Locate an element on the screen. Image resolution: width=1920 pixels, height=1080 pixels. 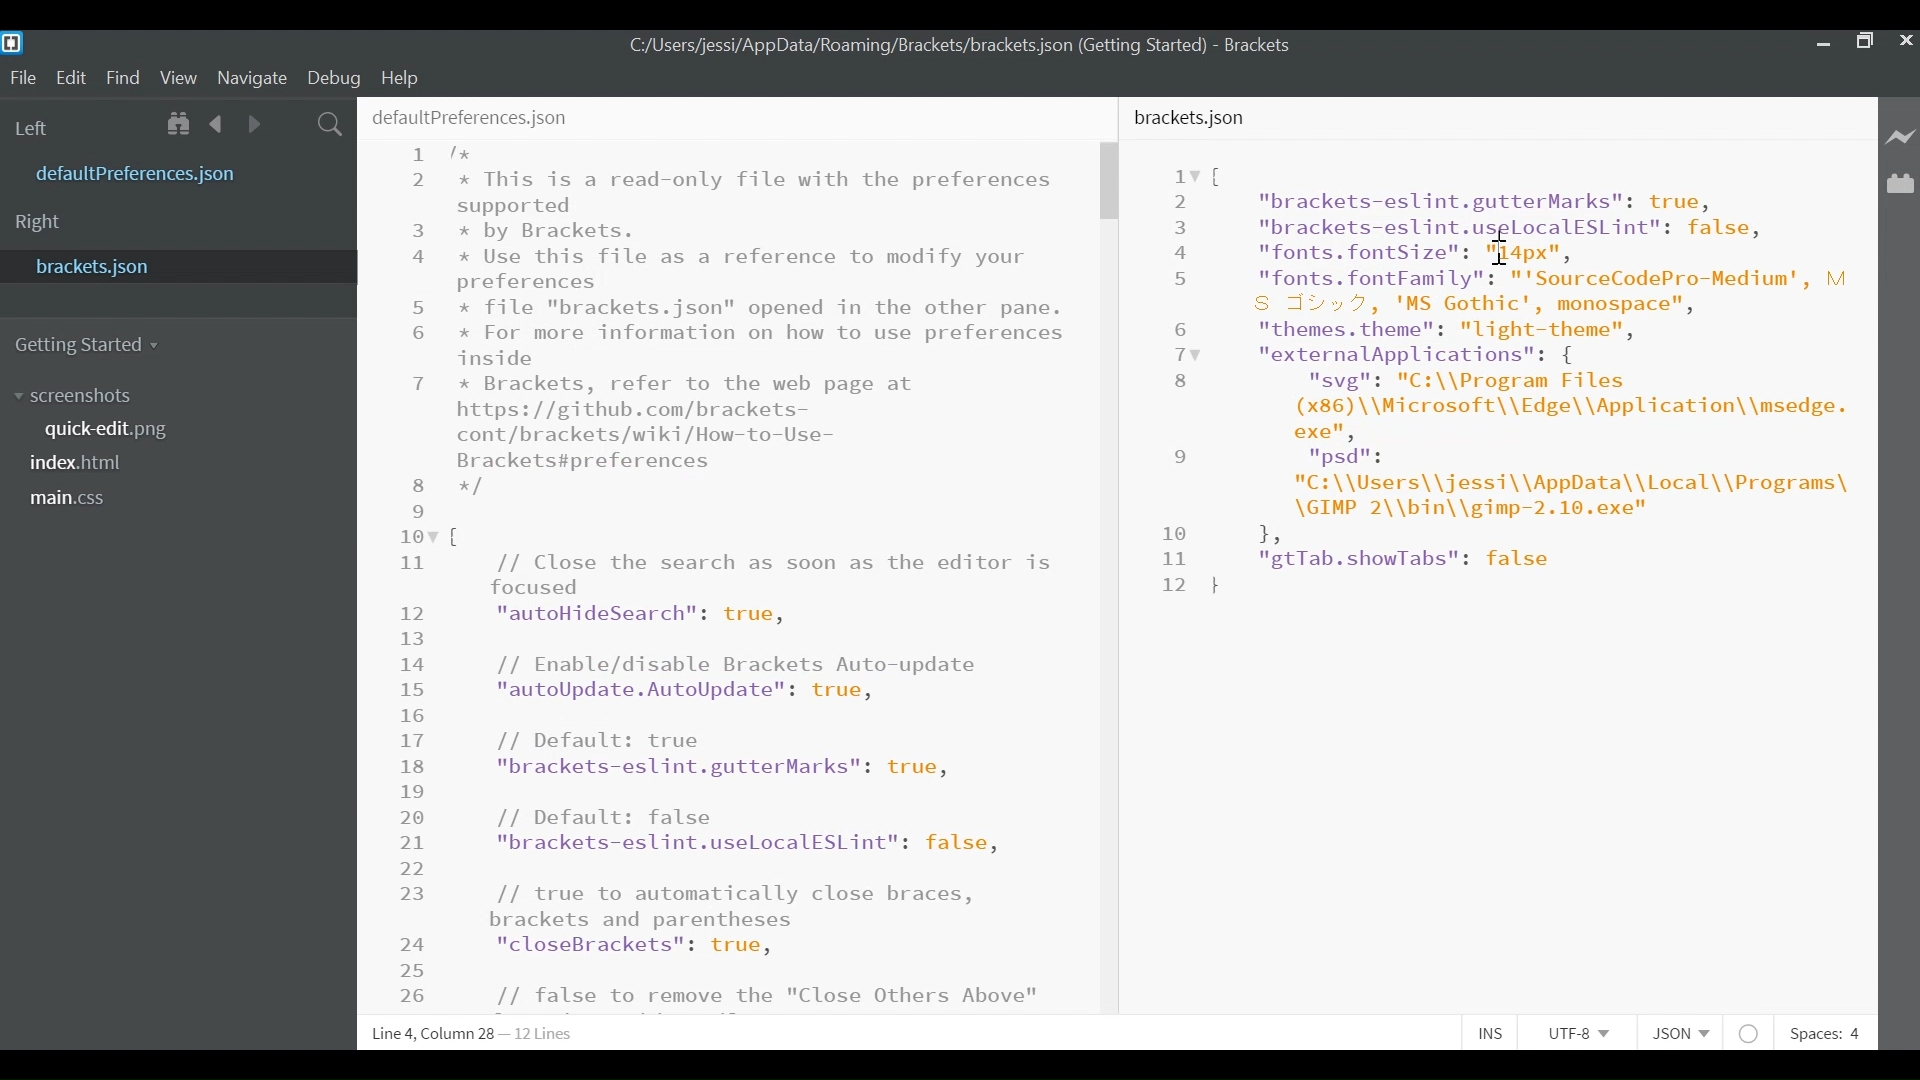
Manage Extensions is located at coordinates (1900, 183).